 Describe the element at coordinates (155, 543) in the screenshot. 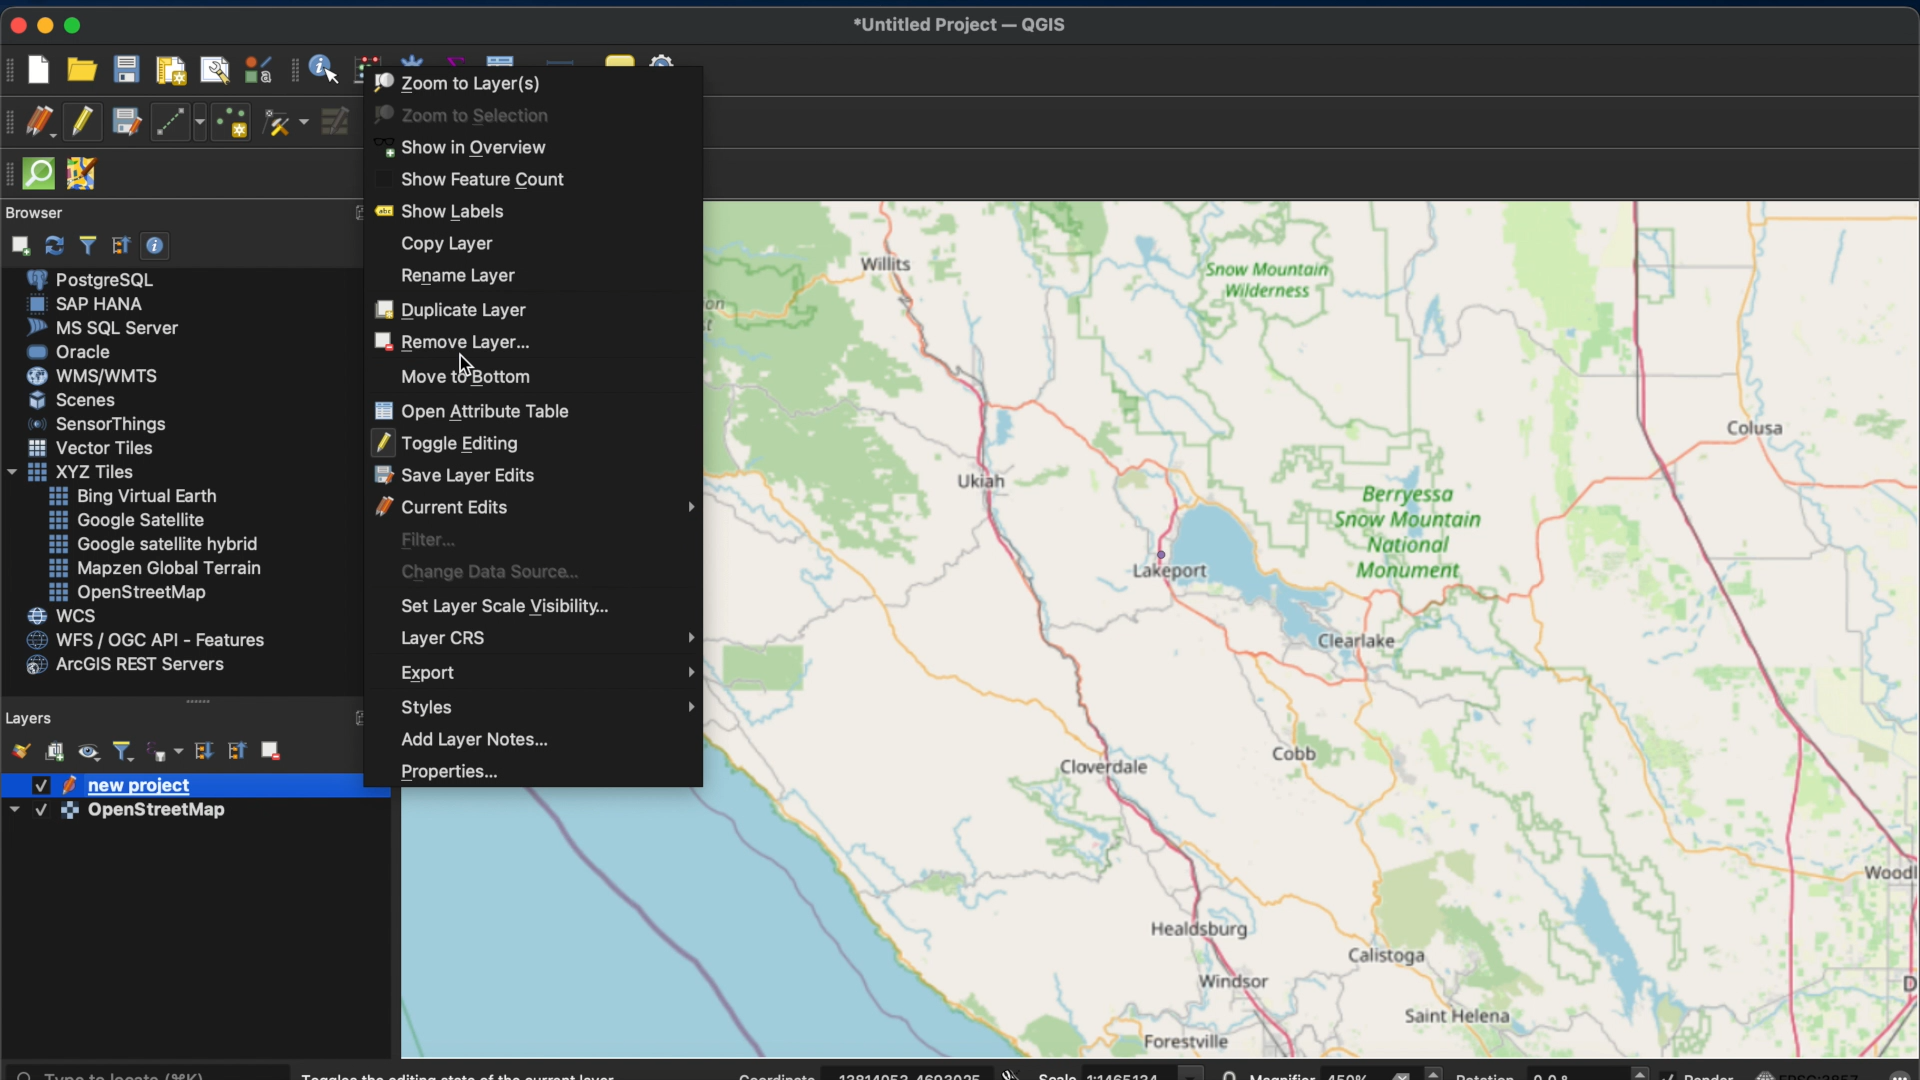

I see `google hybrid satellite` at that location.